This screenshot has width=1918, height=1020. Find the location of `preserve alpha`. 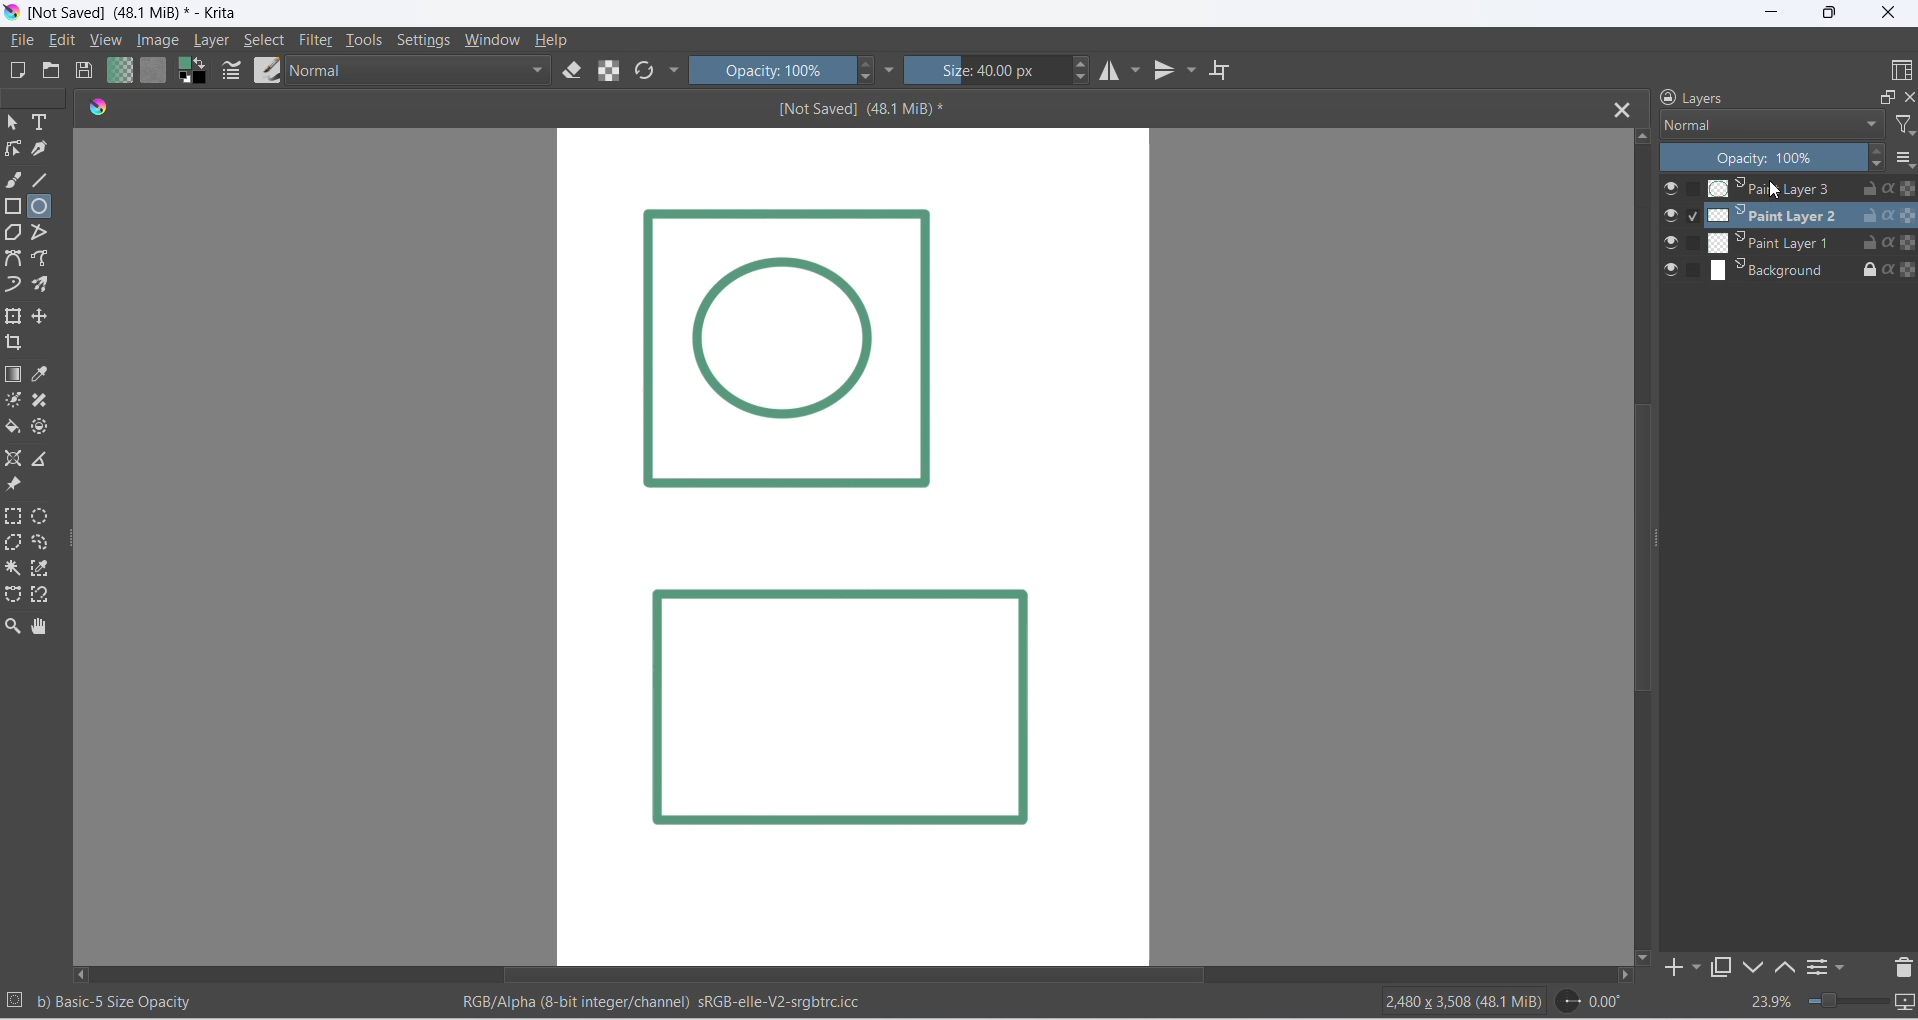

preserve alpha is located at coordinates (612, 71).